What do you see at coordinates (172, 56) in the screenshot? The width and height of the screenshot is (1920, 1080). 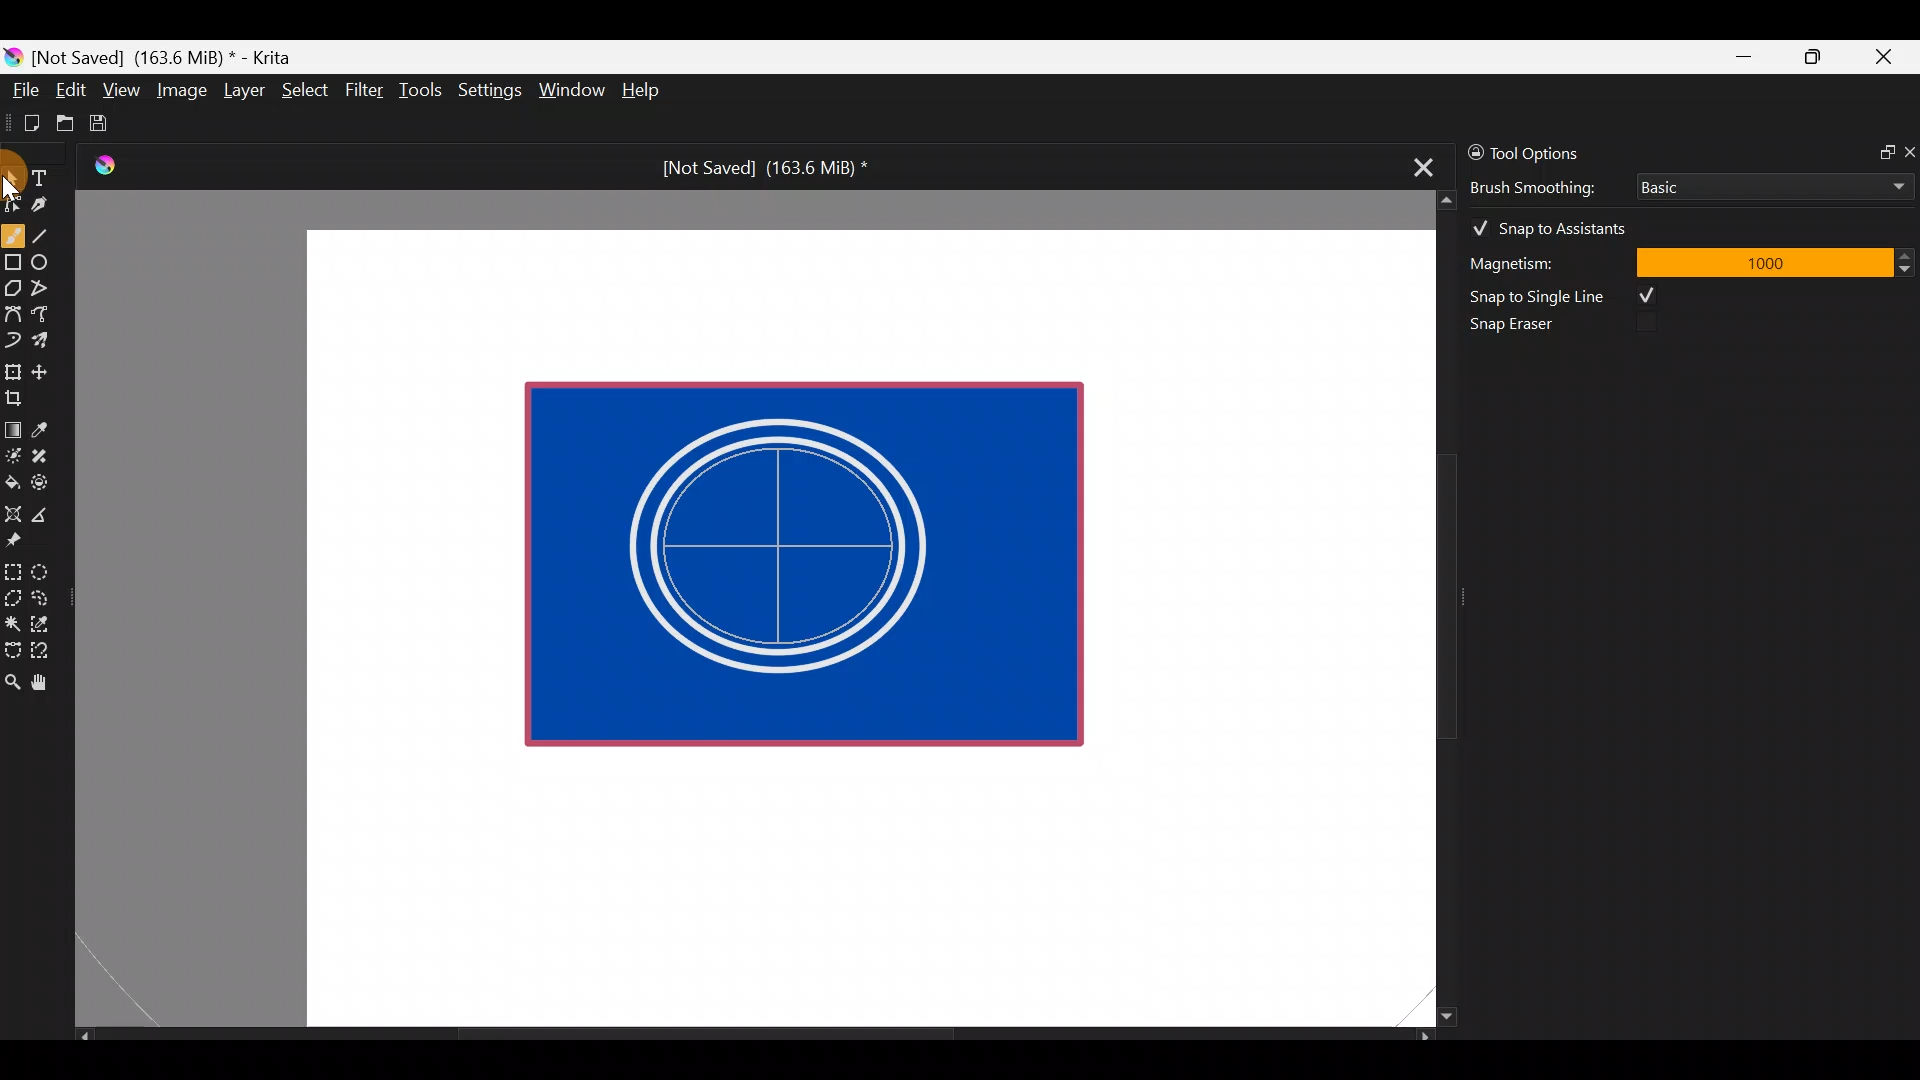 I see `[Not Saved] (163.6 MiB) * - Krita` at bounding box center [172, 56].